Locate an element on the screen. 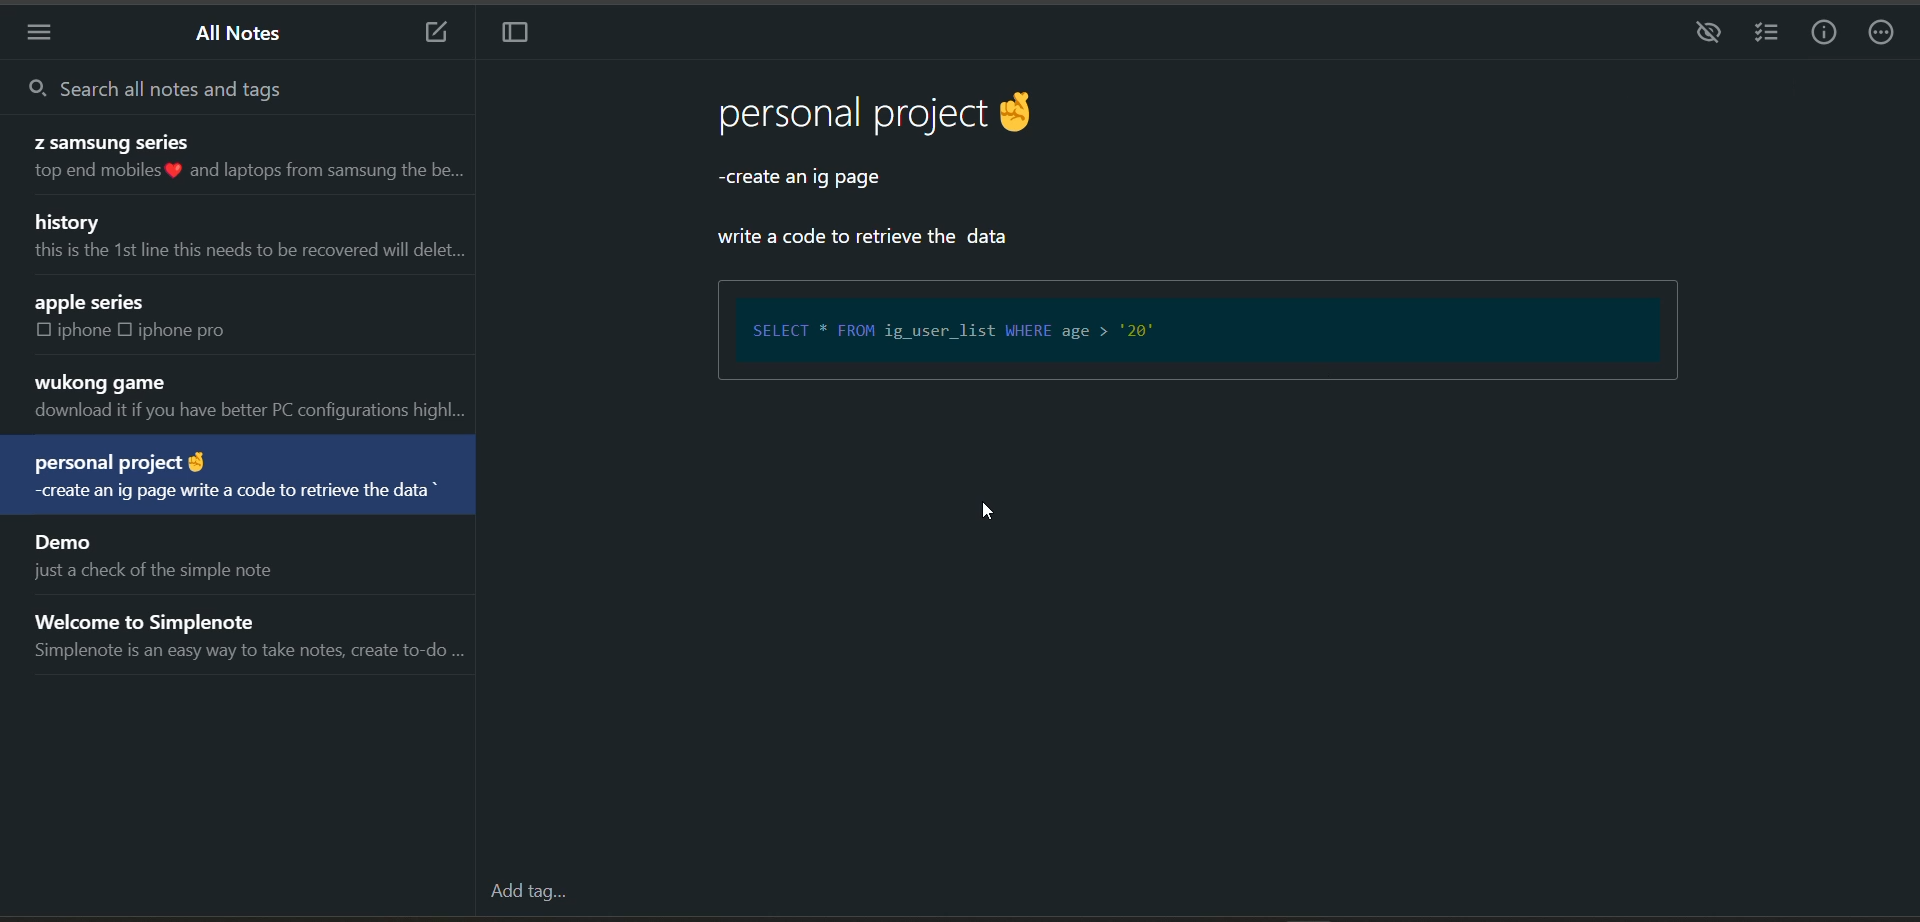  note title  and preview is located at coordinates (246, 239).